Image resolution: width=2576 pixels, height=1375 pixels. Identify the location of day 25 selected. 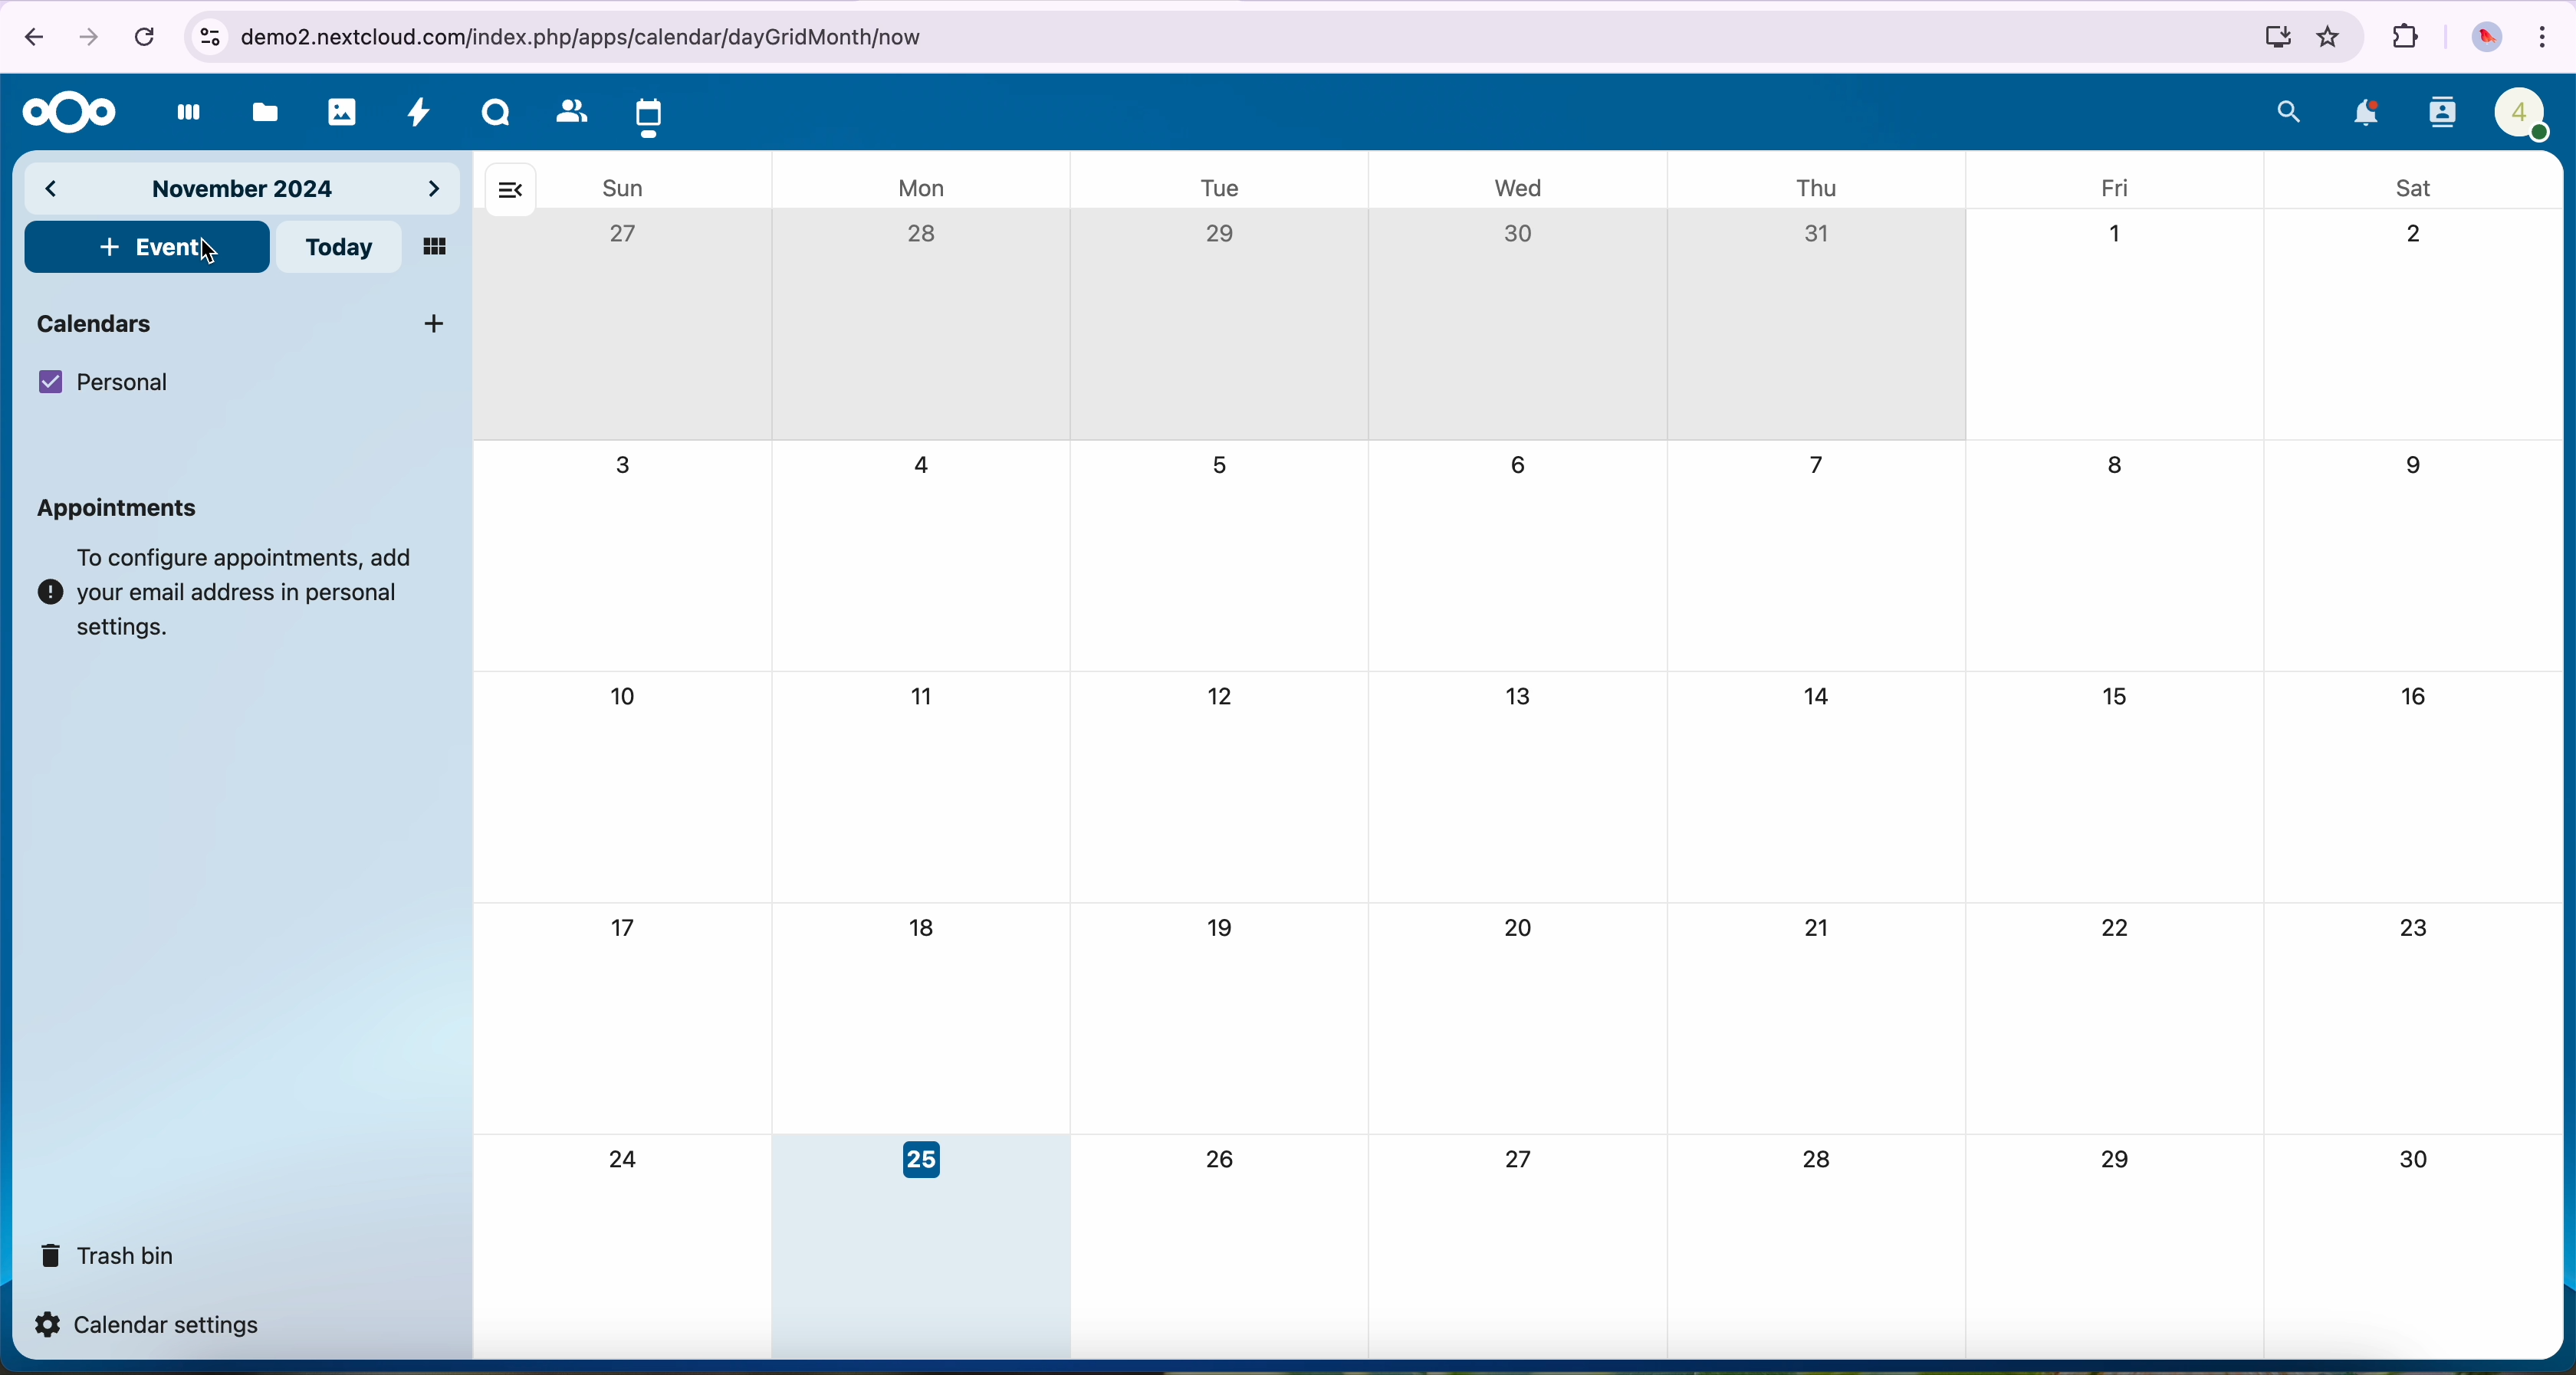
(922, 1248).